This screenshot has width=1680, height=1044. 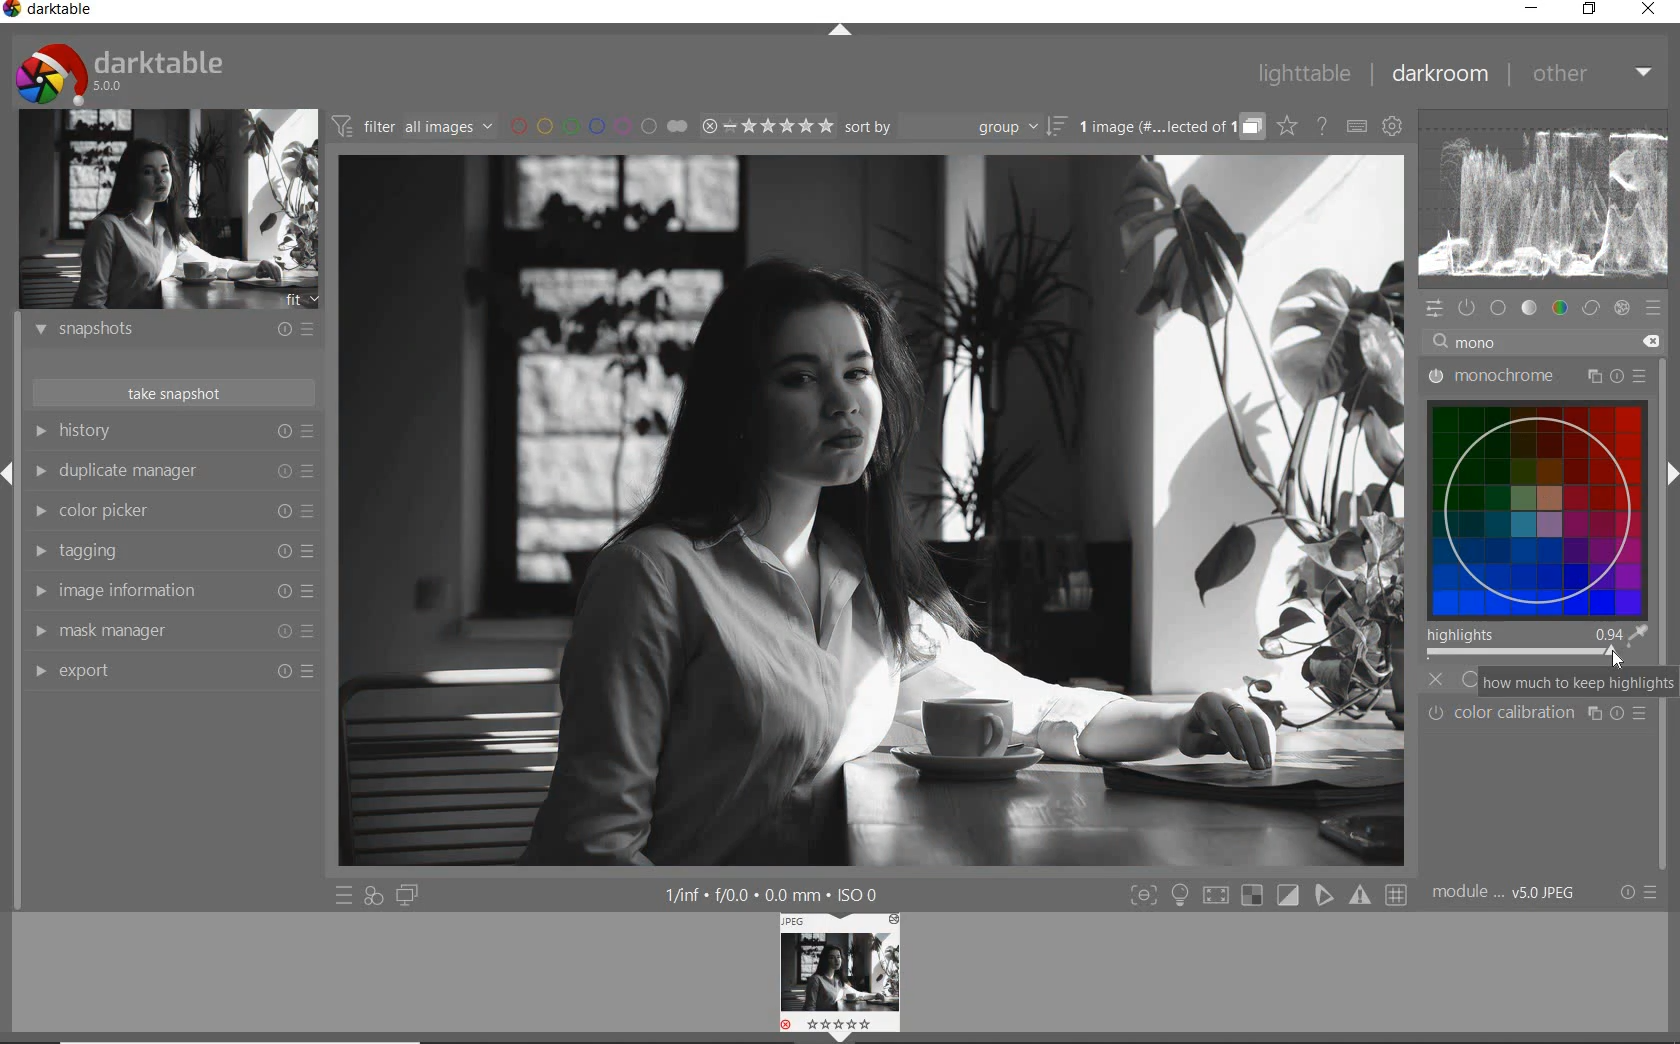 I want to click on reset or presets and preferences, so click(x=1636, y=892).